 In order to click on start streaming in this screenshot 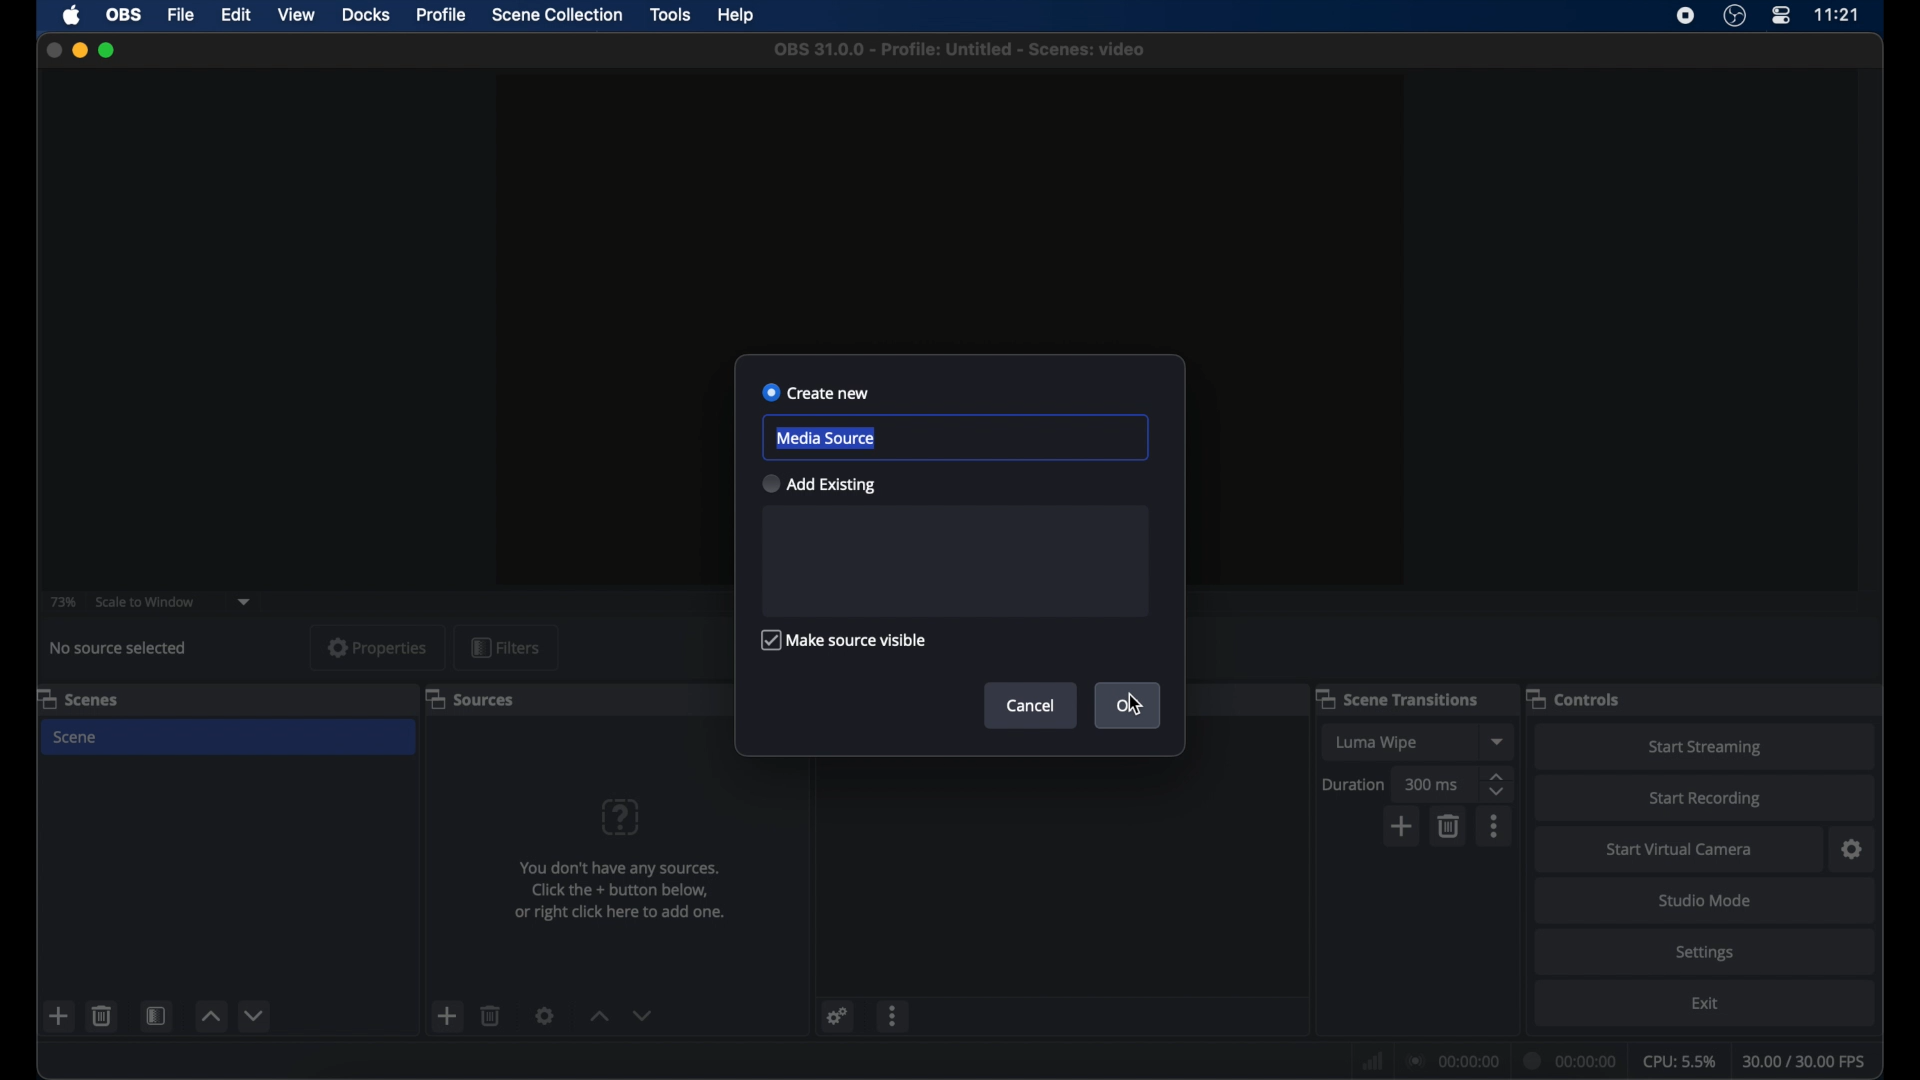, I will do `click(1706, 746)`.